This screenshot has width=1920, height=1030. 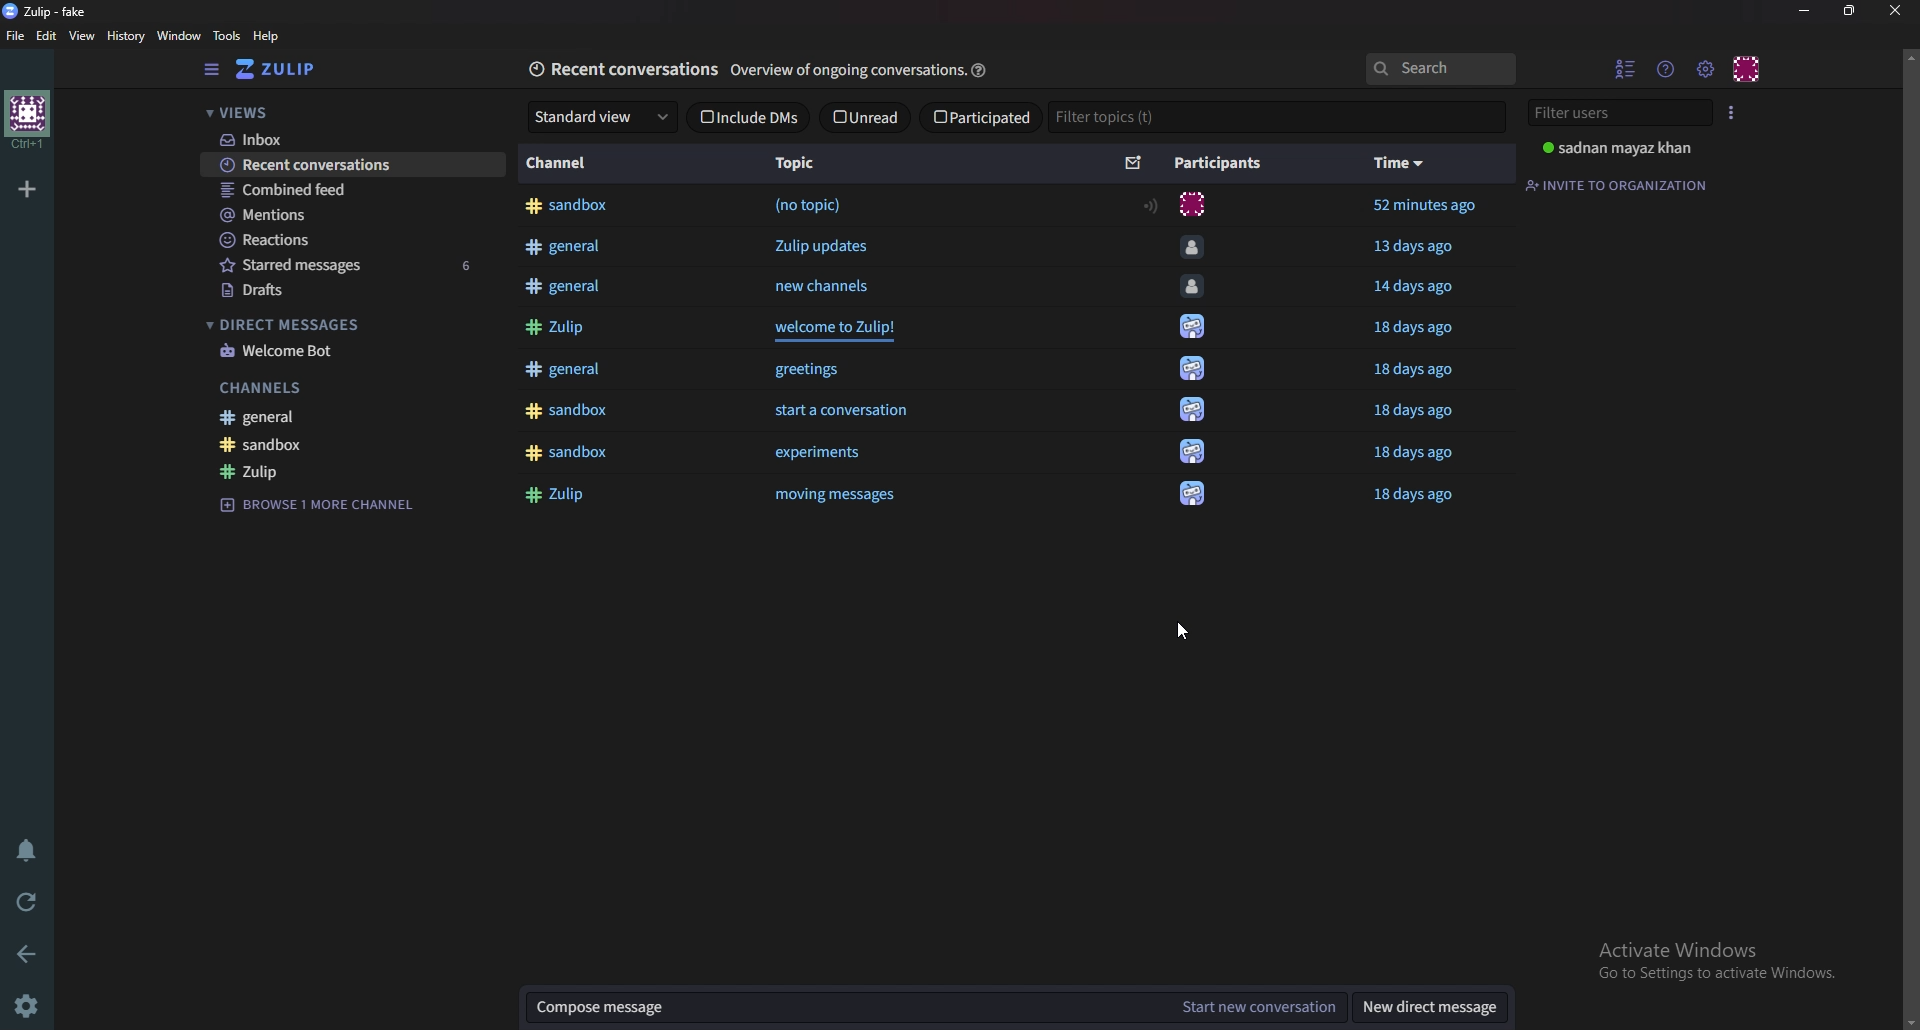 What do you see at coordinates (1806, 9) in the screenshot?
I see `Minimize` at bounding box center [1806, 9].